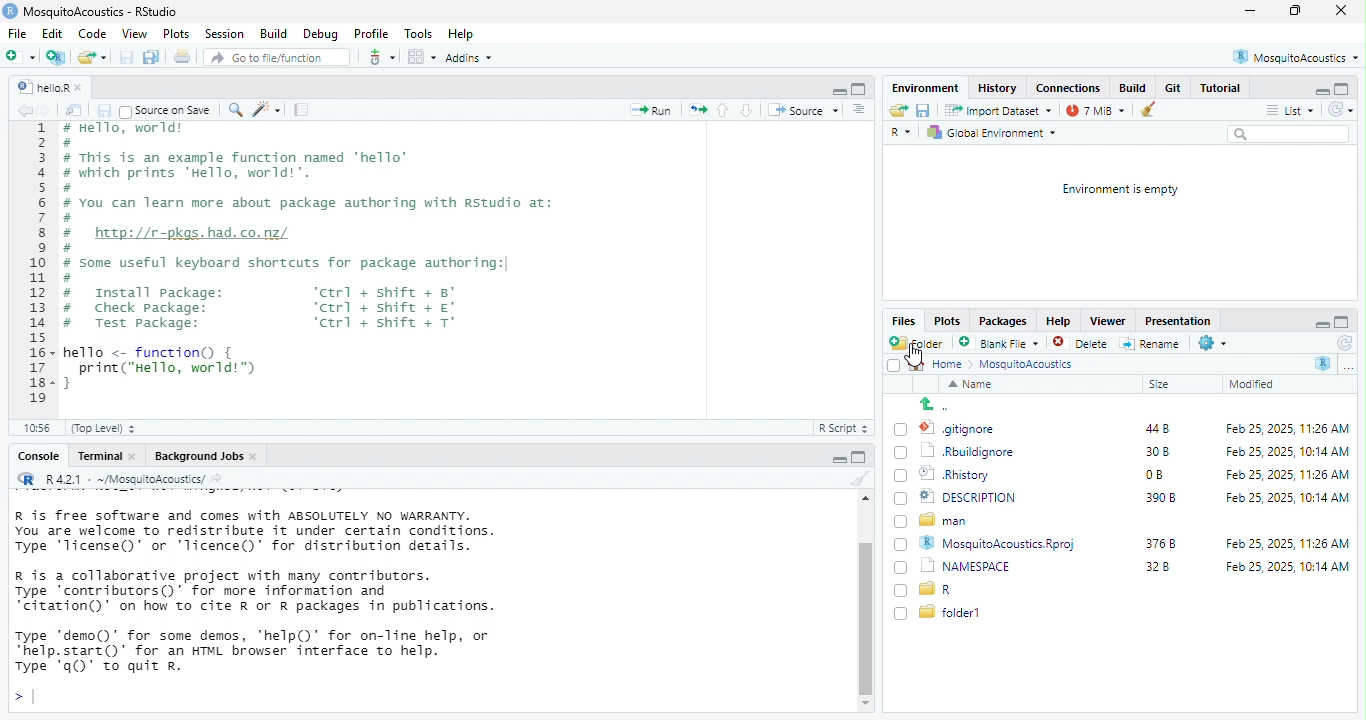 This screenshot has height=720, width=1366. I want to click on Help, so click(462, 35).